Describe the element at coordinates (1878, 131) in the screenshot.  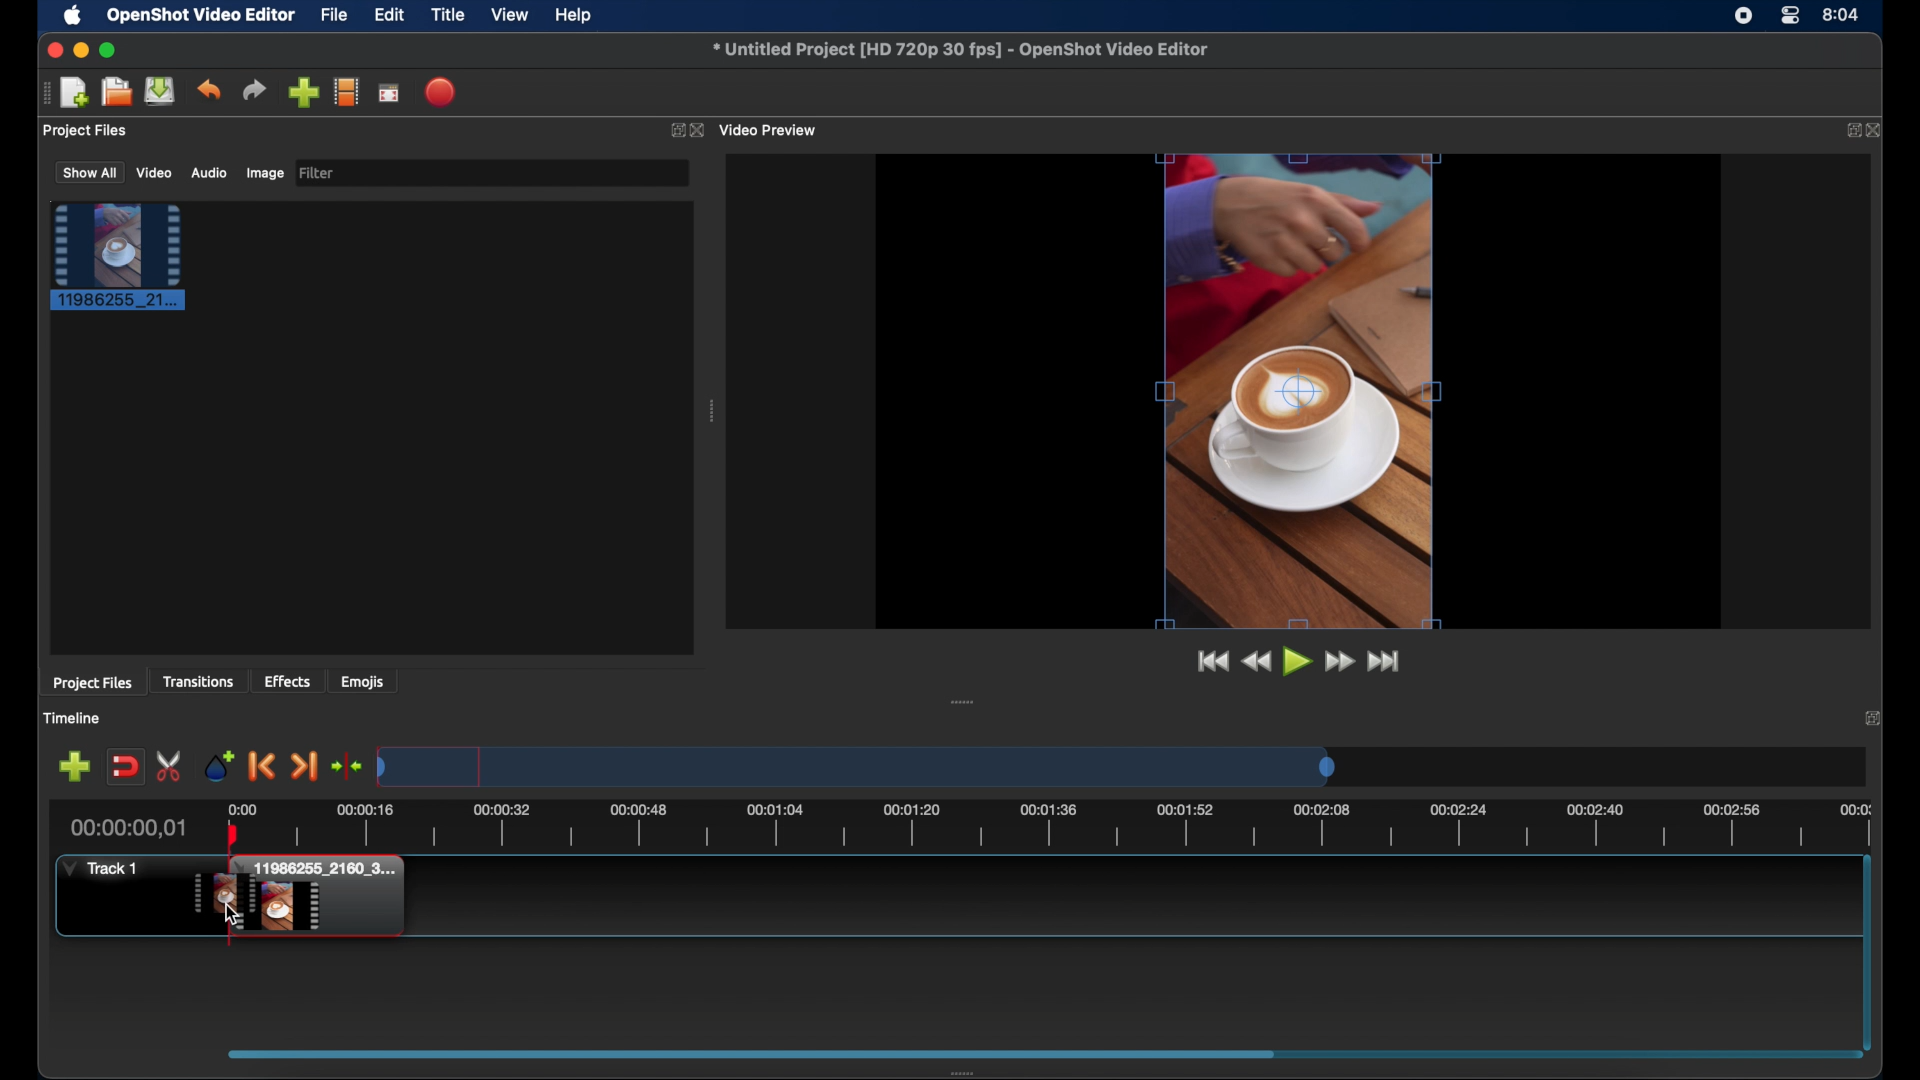
I see `close` at that location.